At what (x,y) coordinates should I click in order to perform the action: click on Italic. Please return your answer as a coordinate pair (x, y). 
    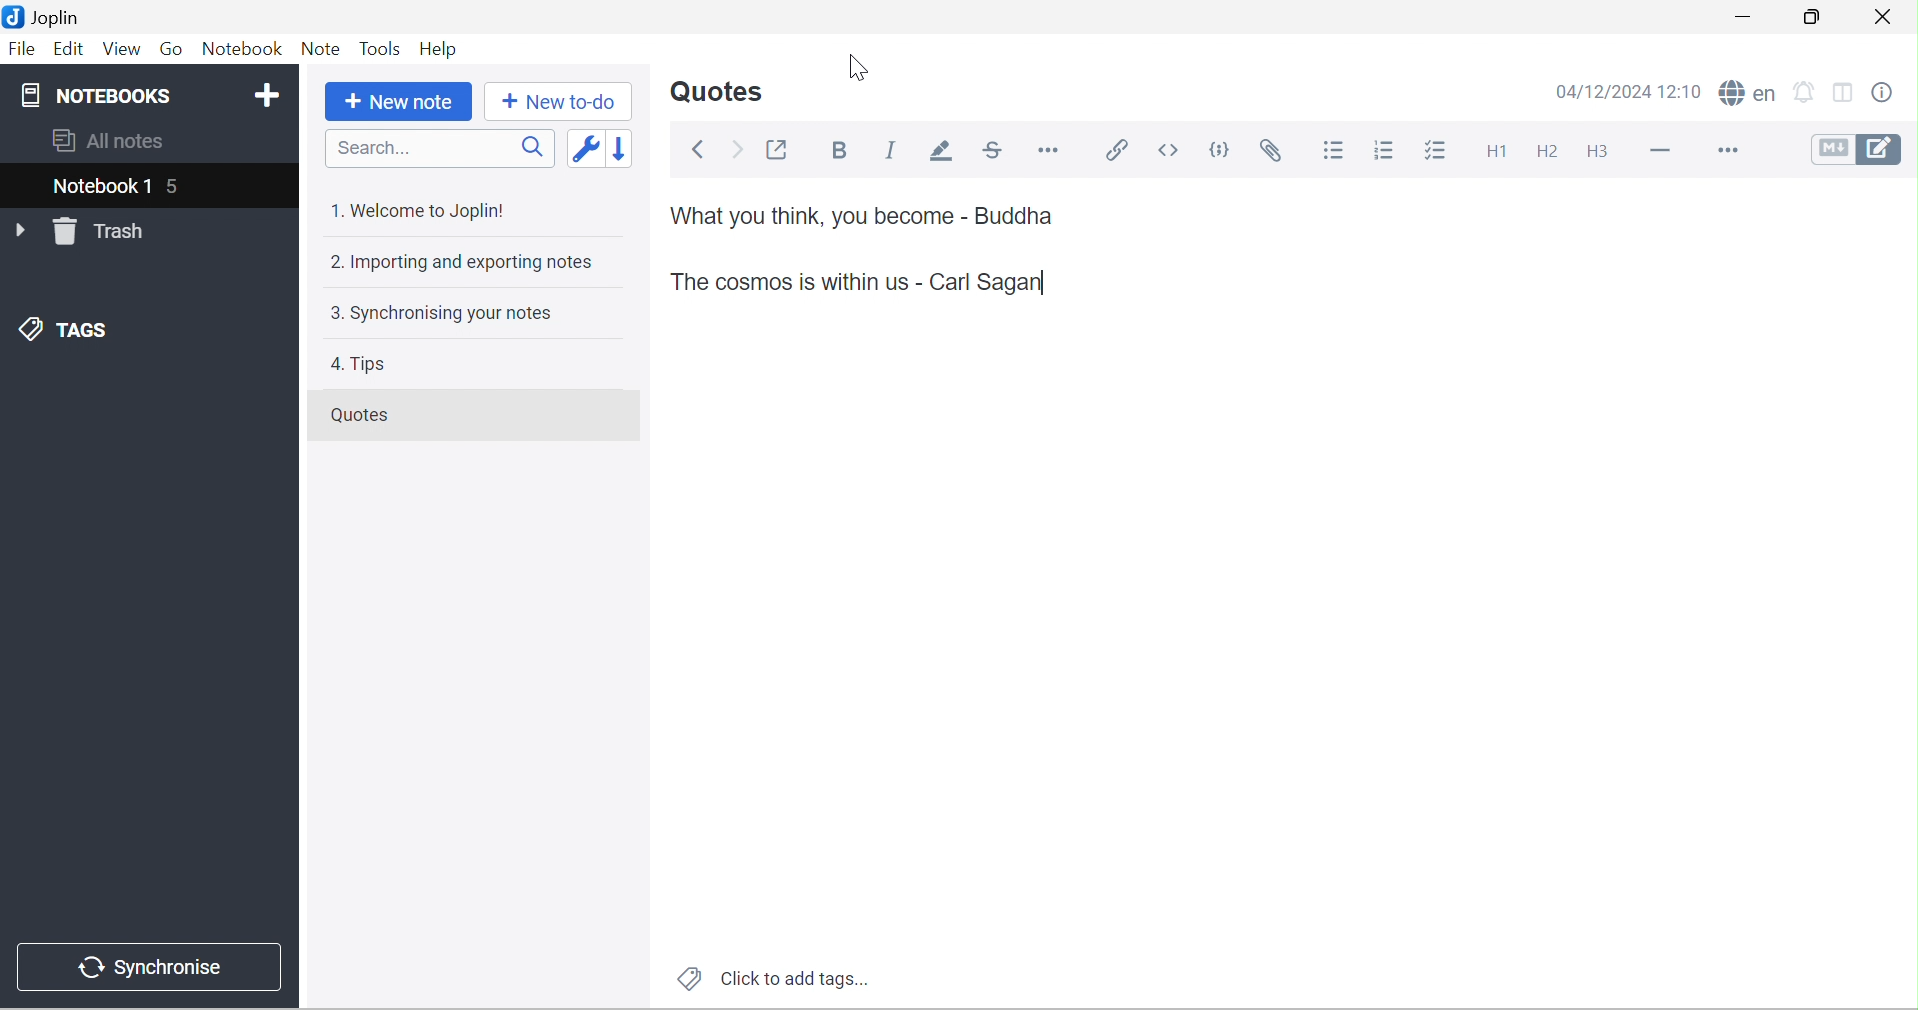
    Looking at the image, I should click on (897, 150).